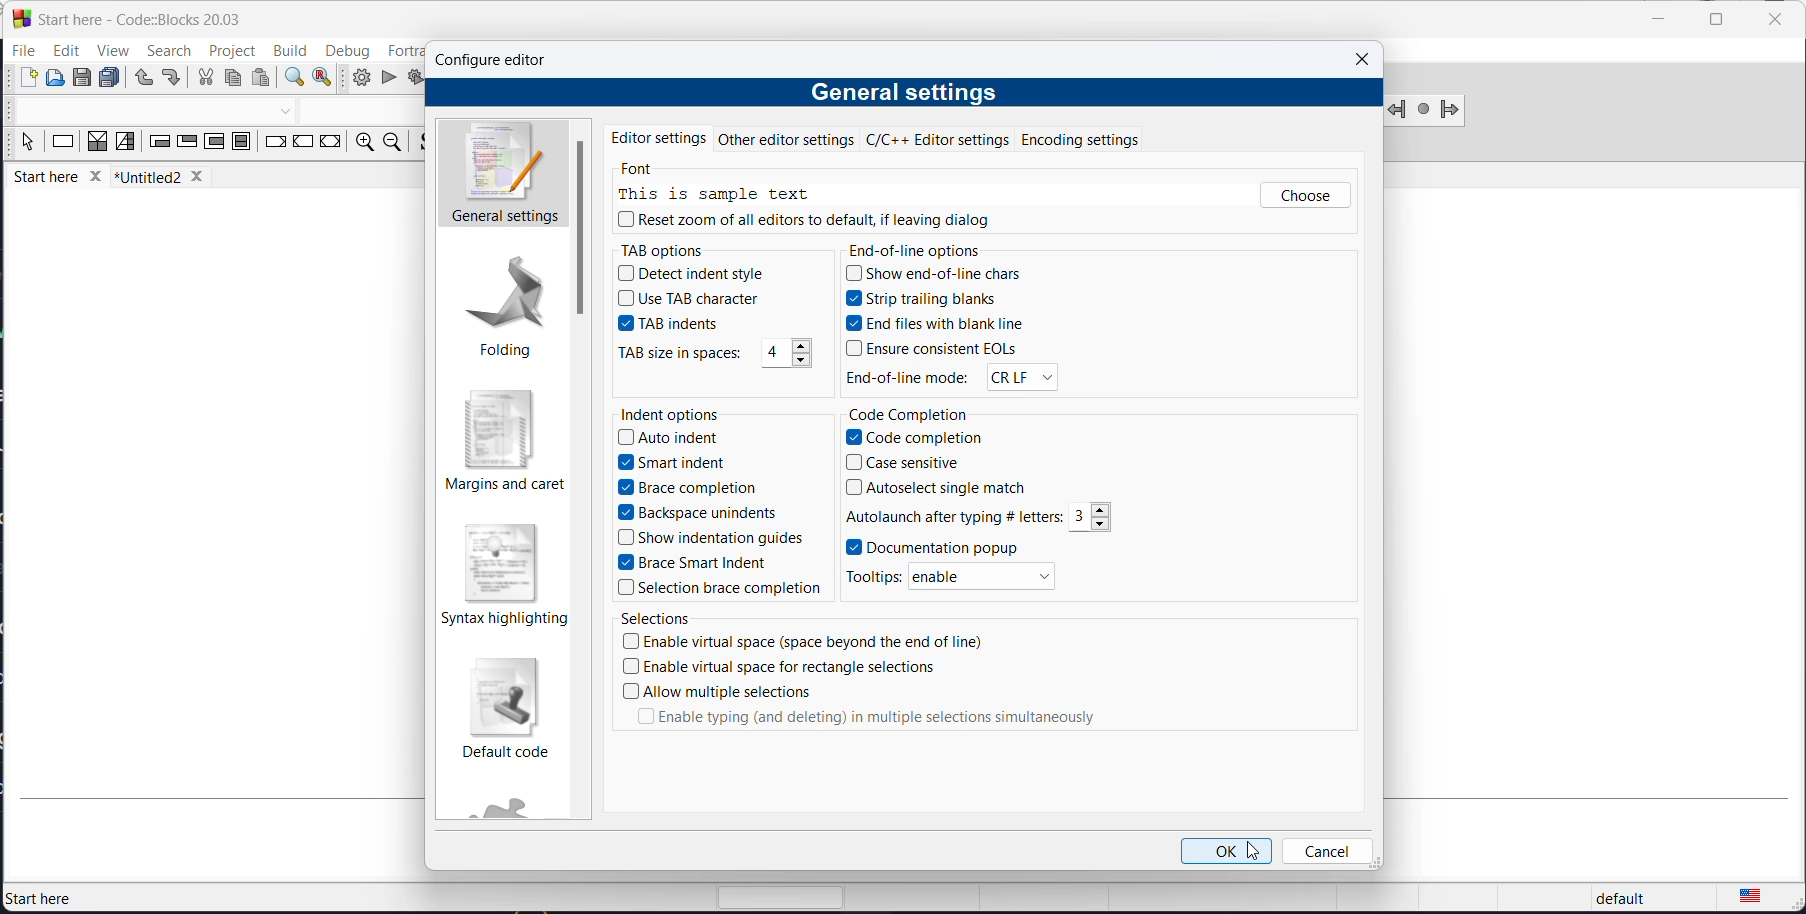  I want to click on decision, so click(98, 143).